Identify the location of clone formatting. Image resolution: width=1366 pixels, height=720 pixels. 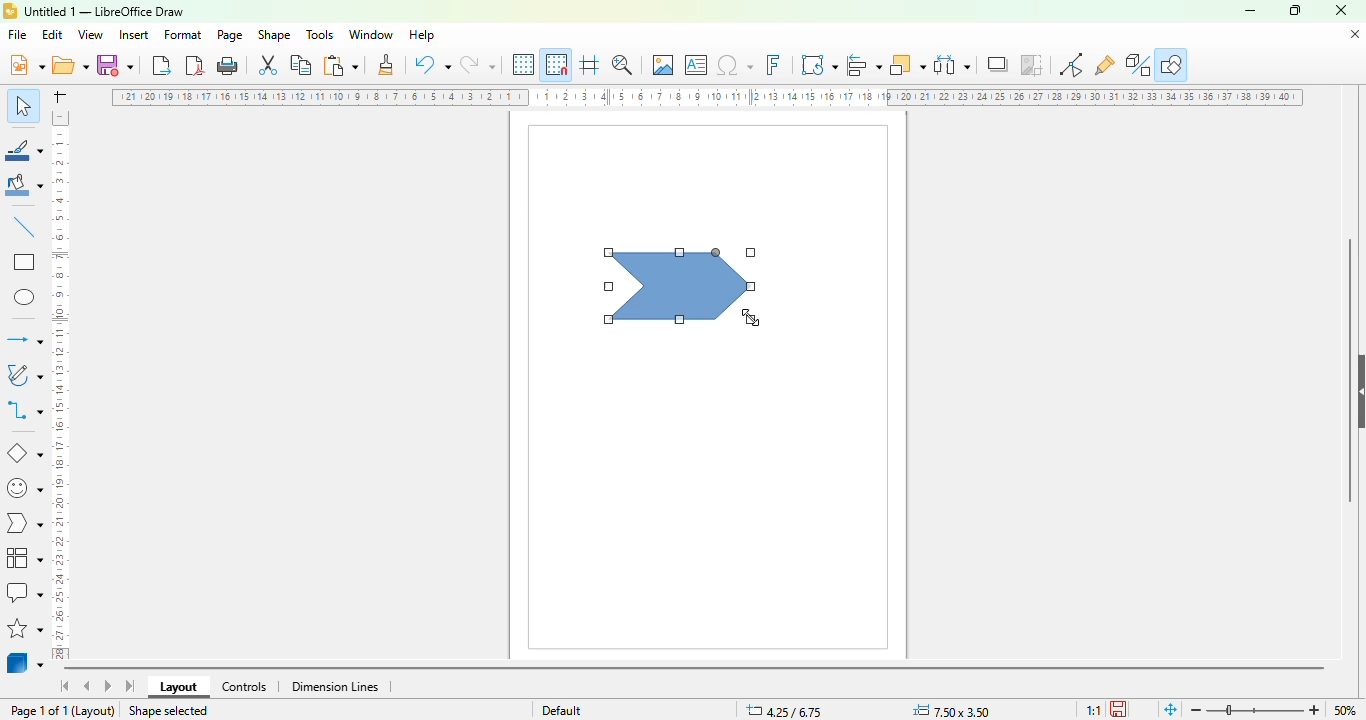
(387, 63).